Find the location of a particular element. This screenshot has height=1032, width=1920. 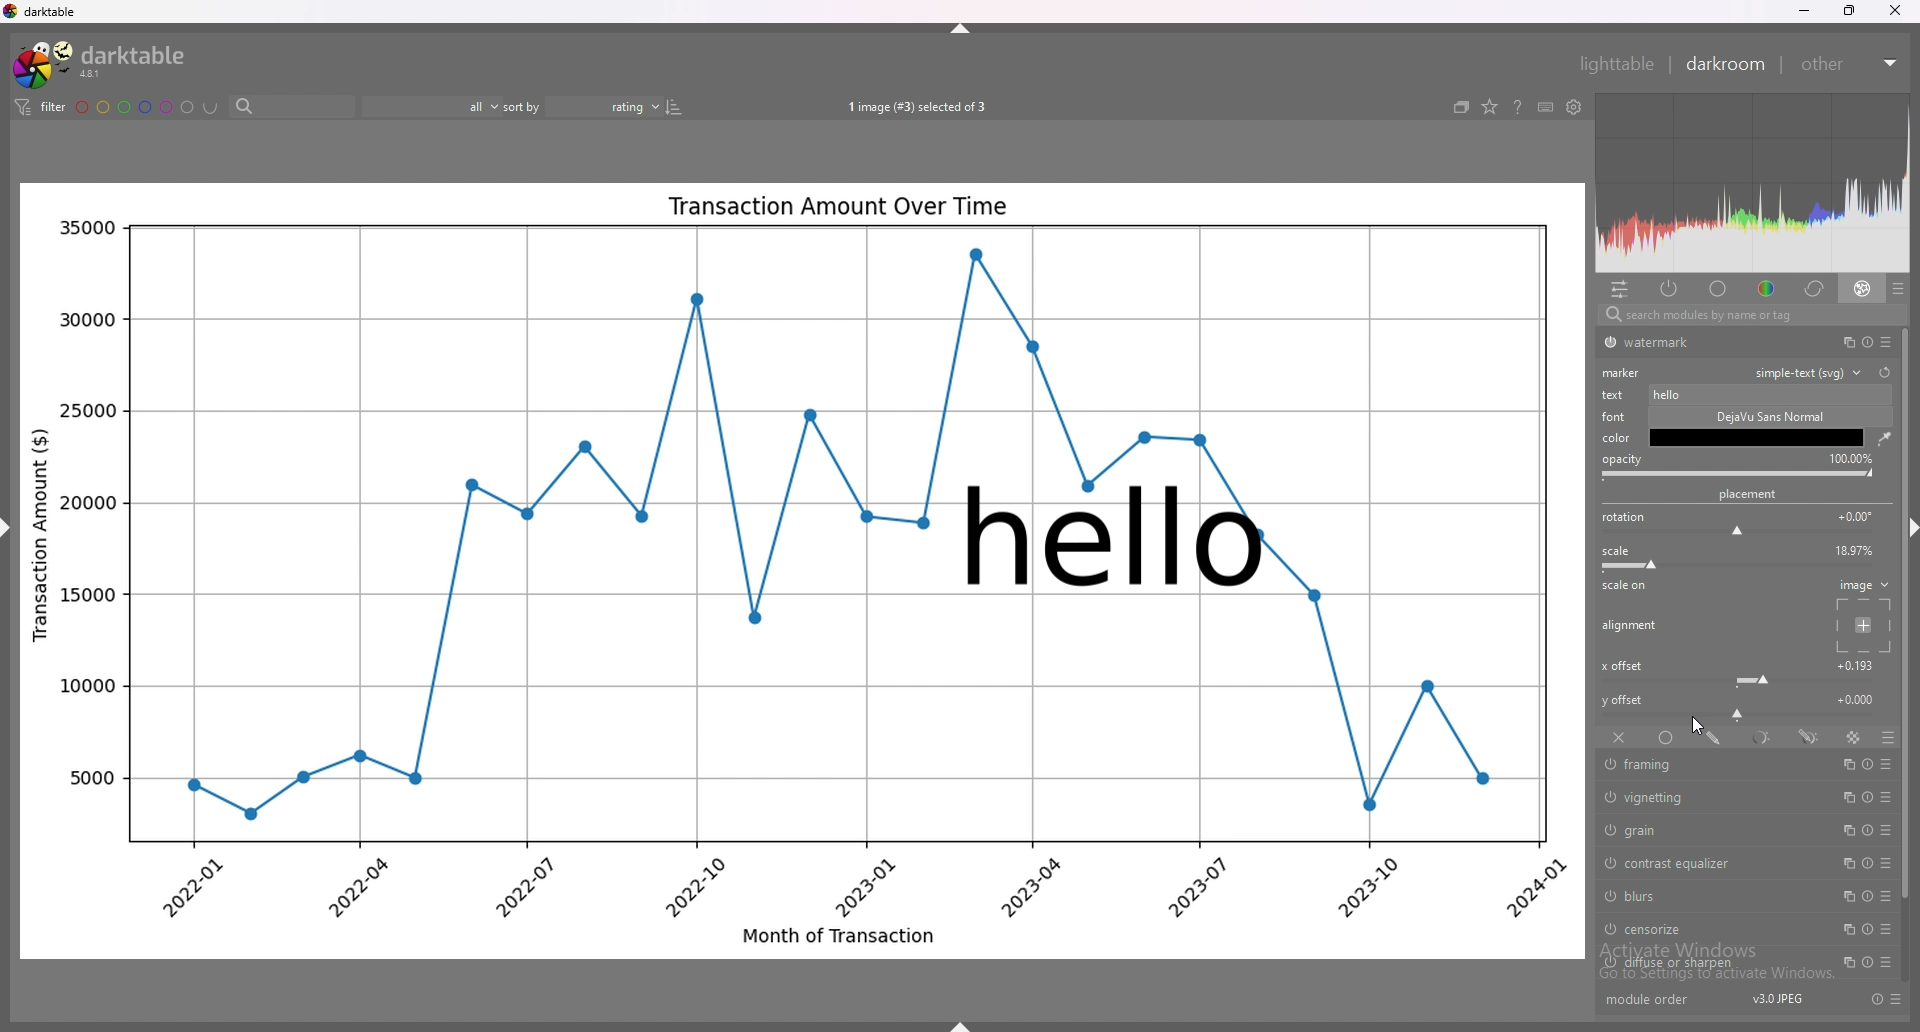

uniformly is located at coordinates (1666, 737).